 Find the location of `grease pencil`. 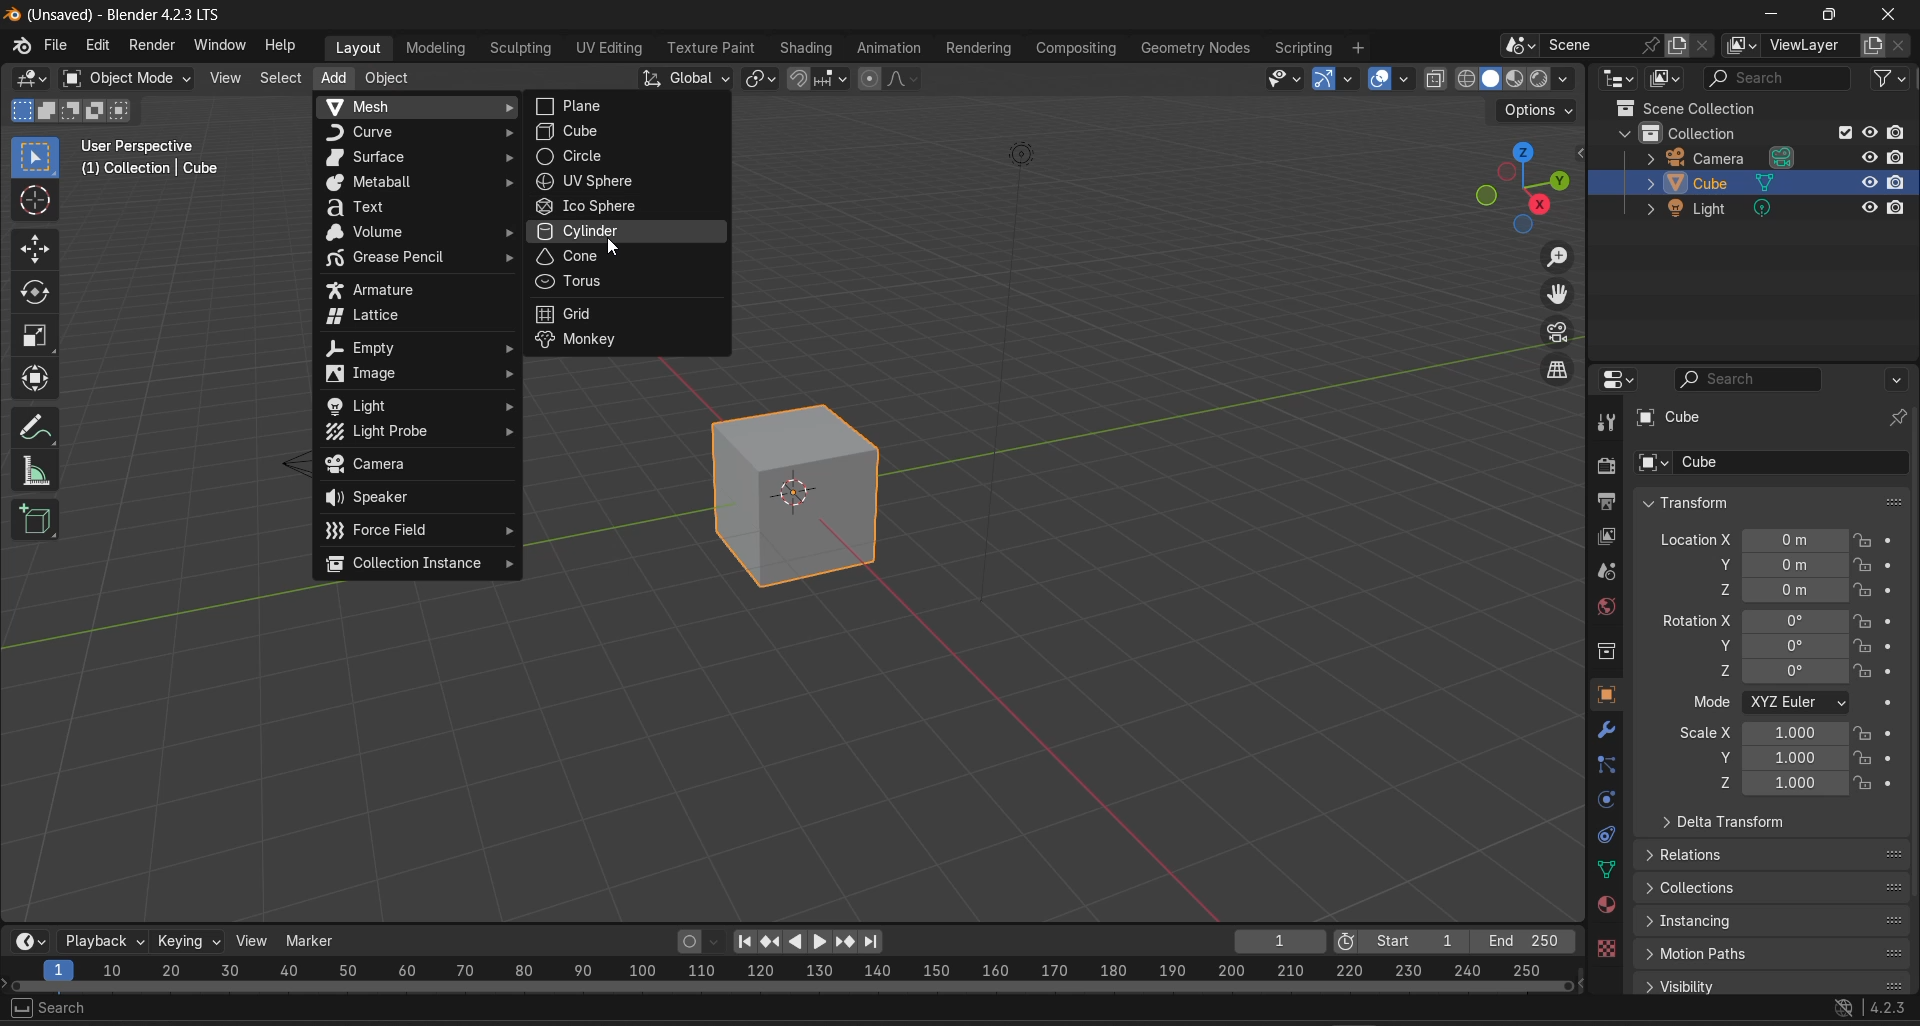

grease pencil is located at coordinates (418, 259).